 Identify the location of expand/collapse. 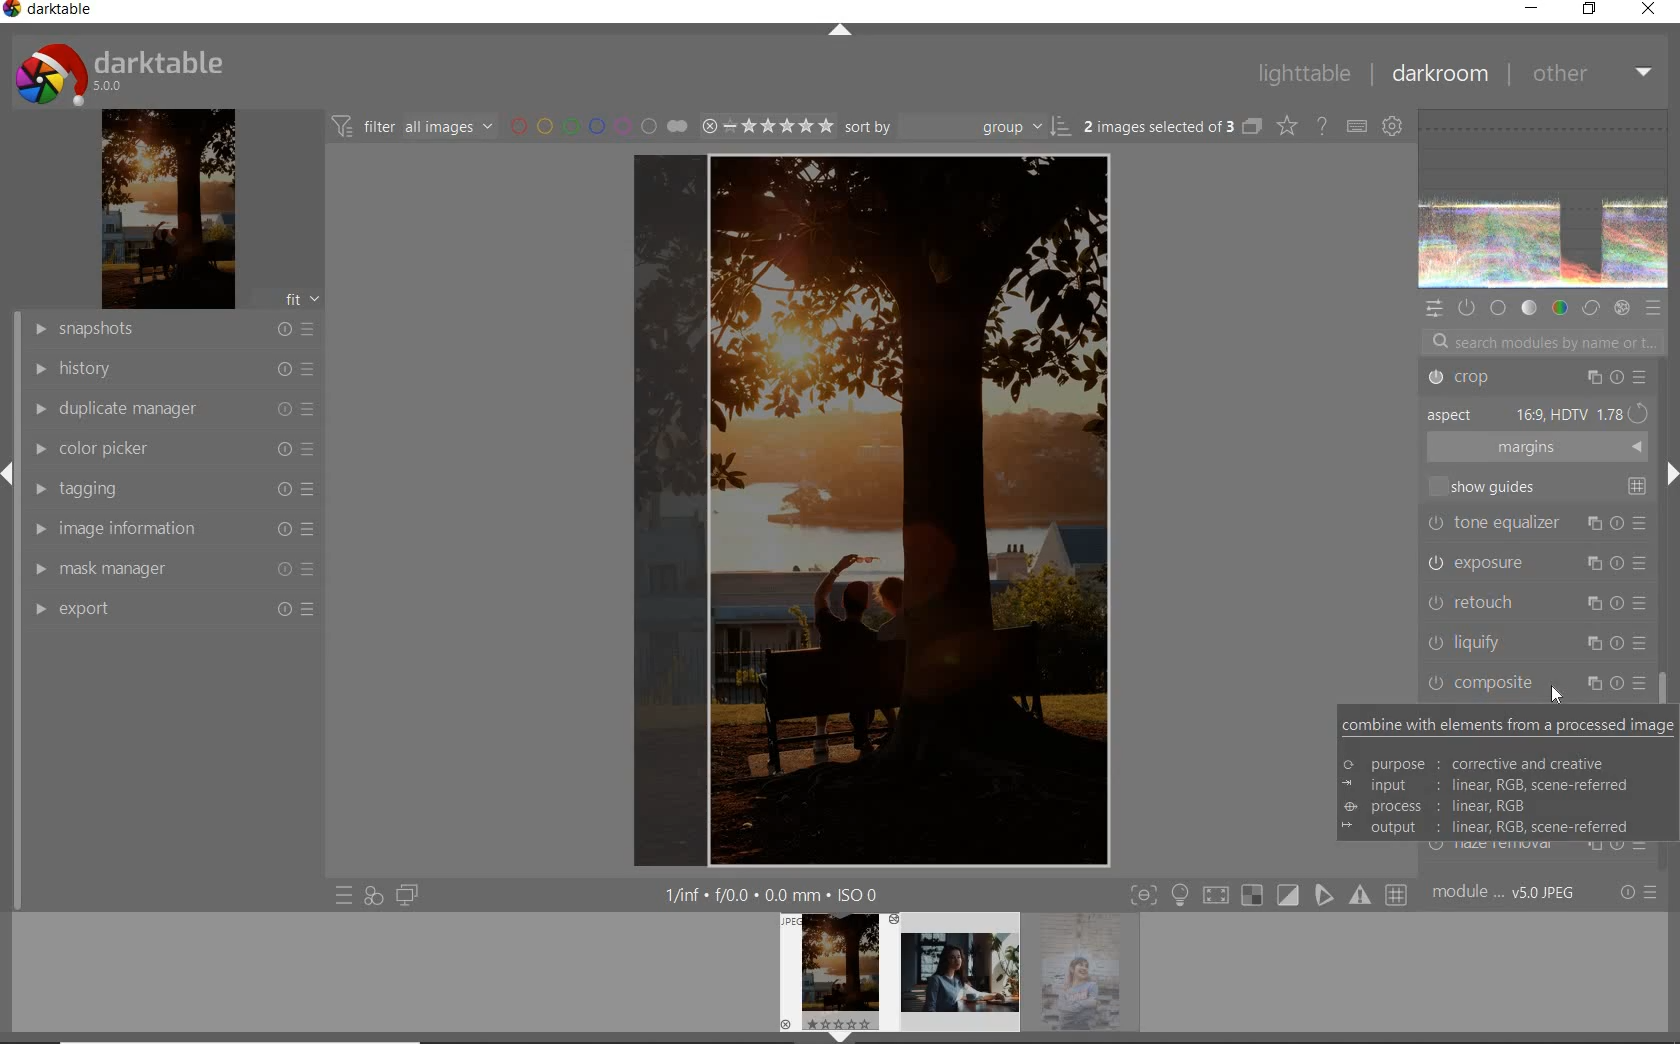
(839, 34).